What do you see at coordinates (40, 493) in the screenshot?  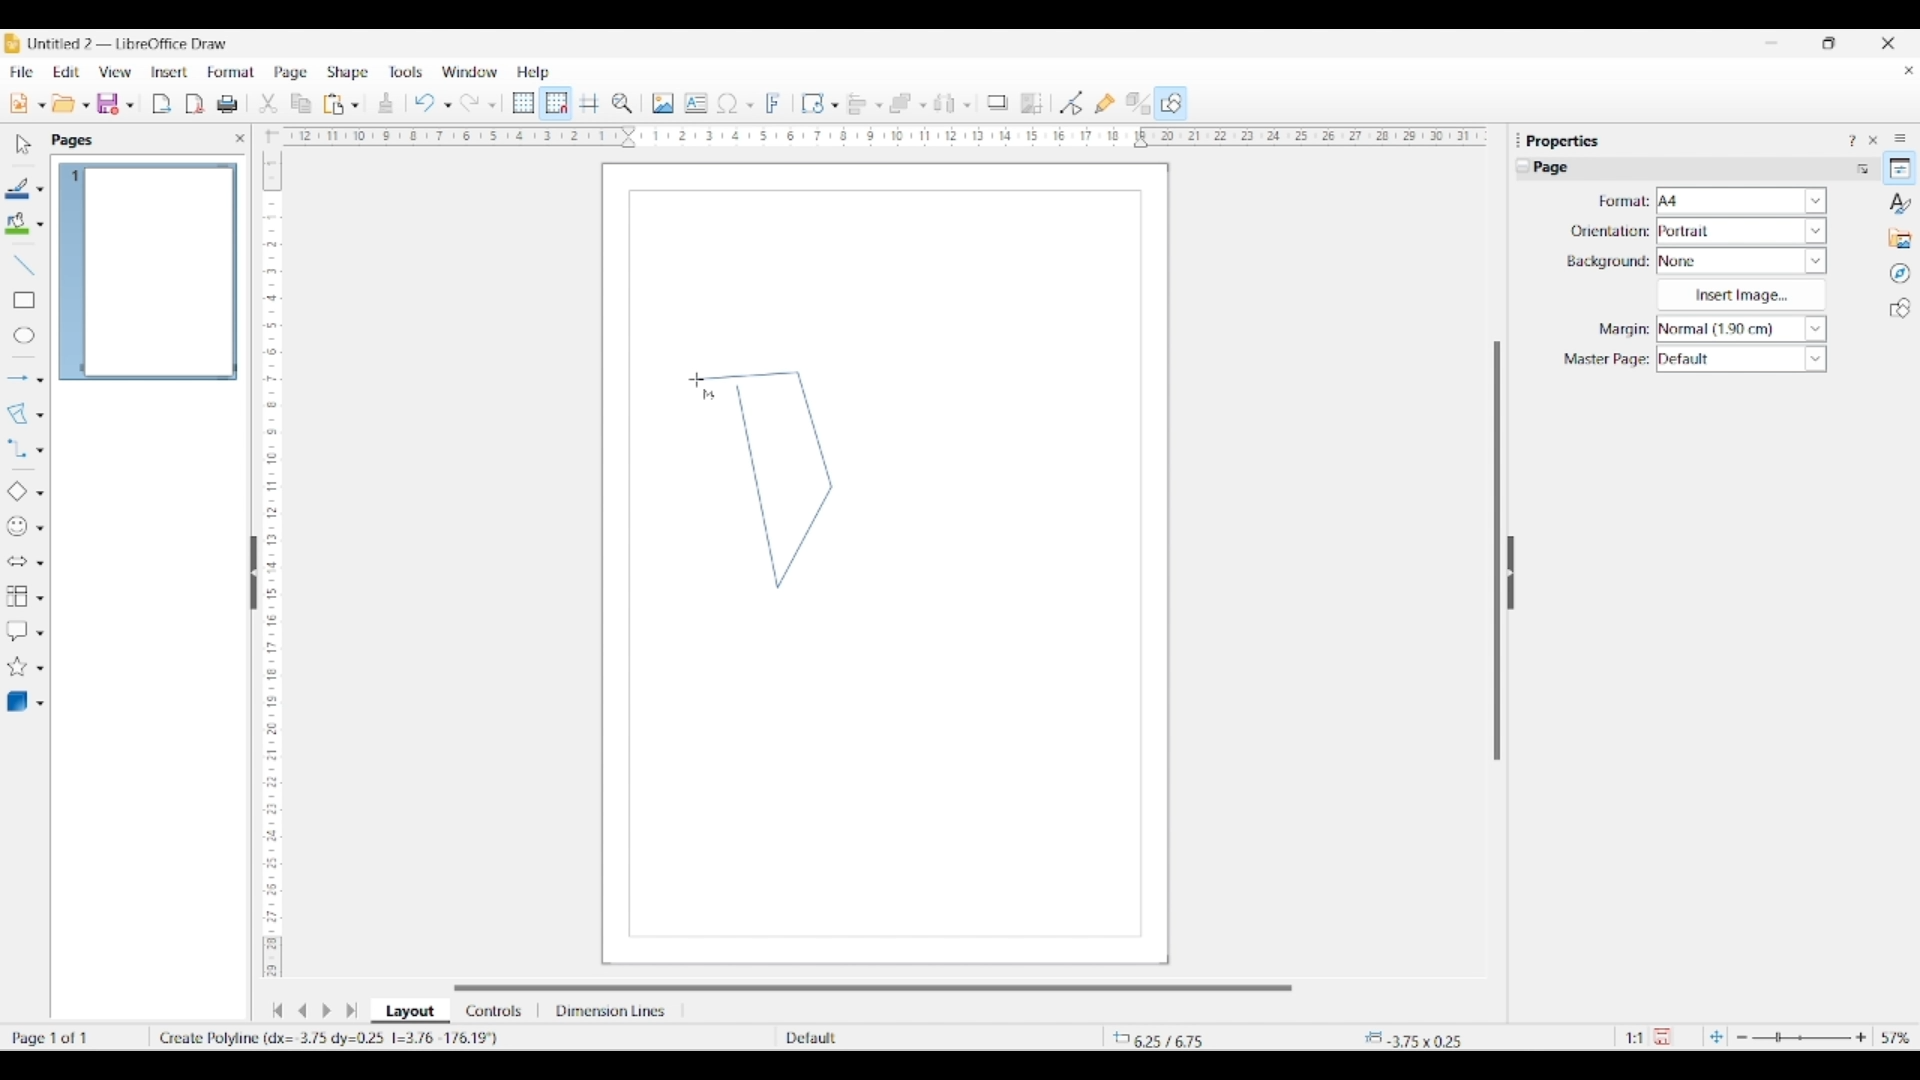 I see `Basic shape options` at bounding box center [40, 493].